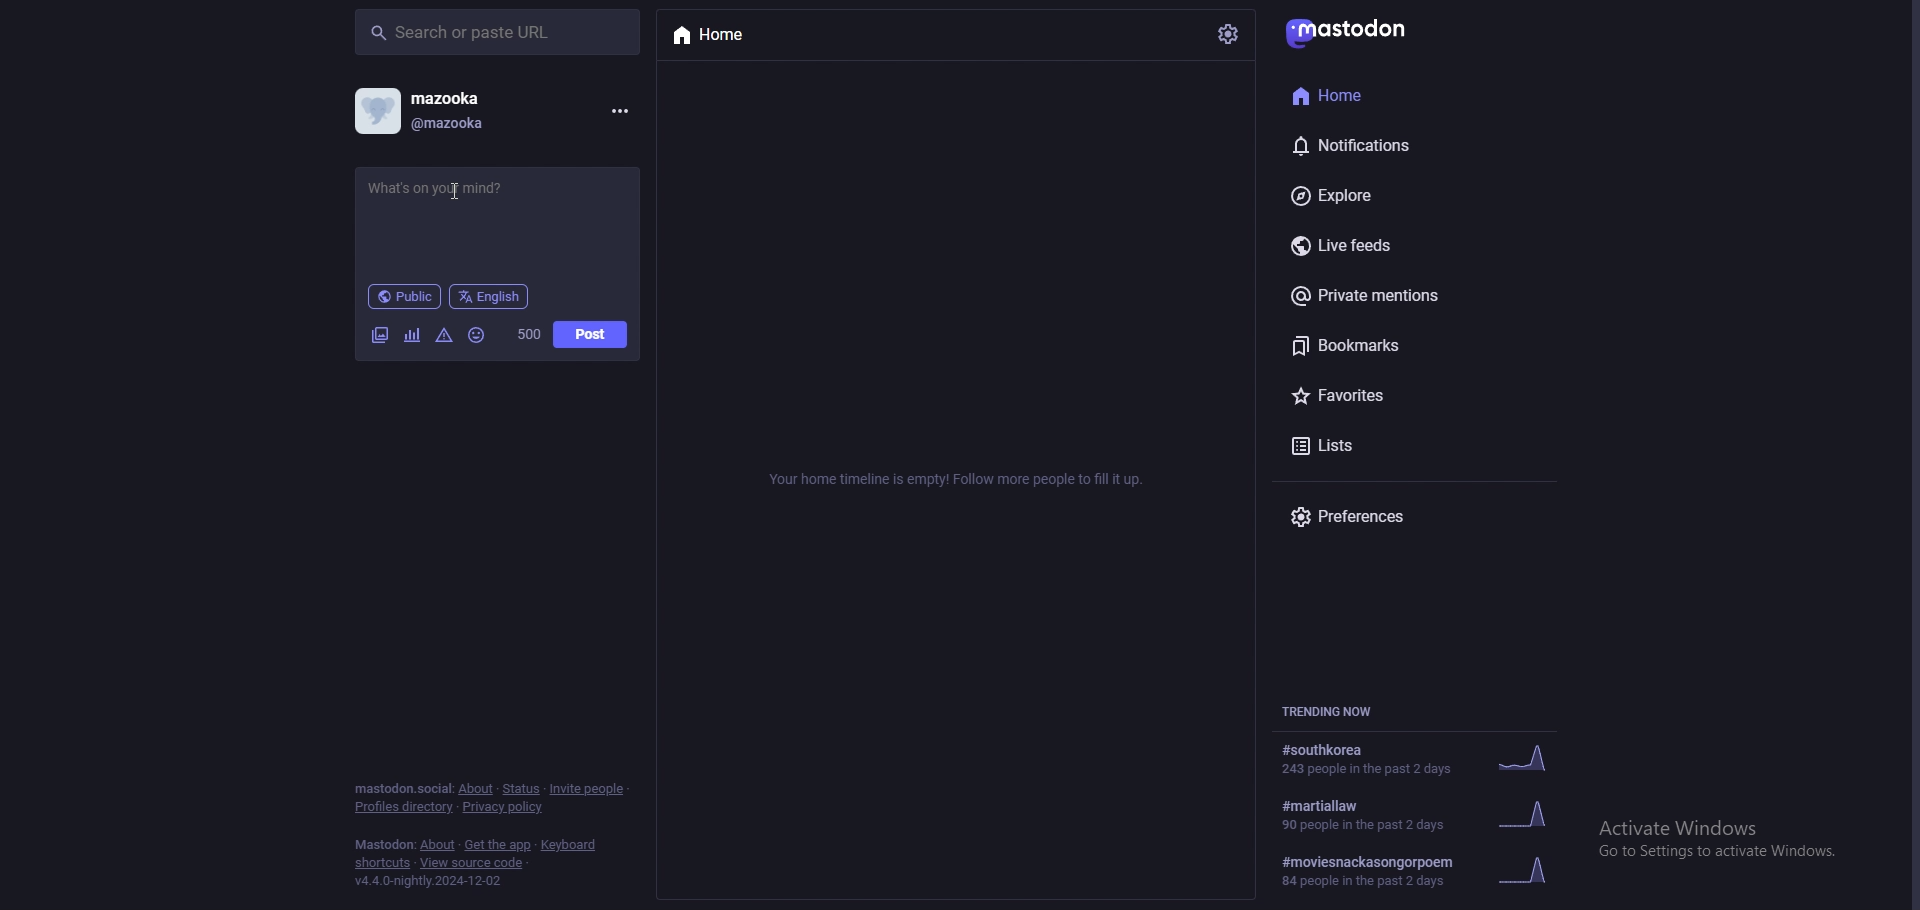 This screenshot has width=1920, height=910. I want to click on mastodon, so click(384, 844).